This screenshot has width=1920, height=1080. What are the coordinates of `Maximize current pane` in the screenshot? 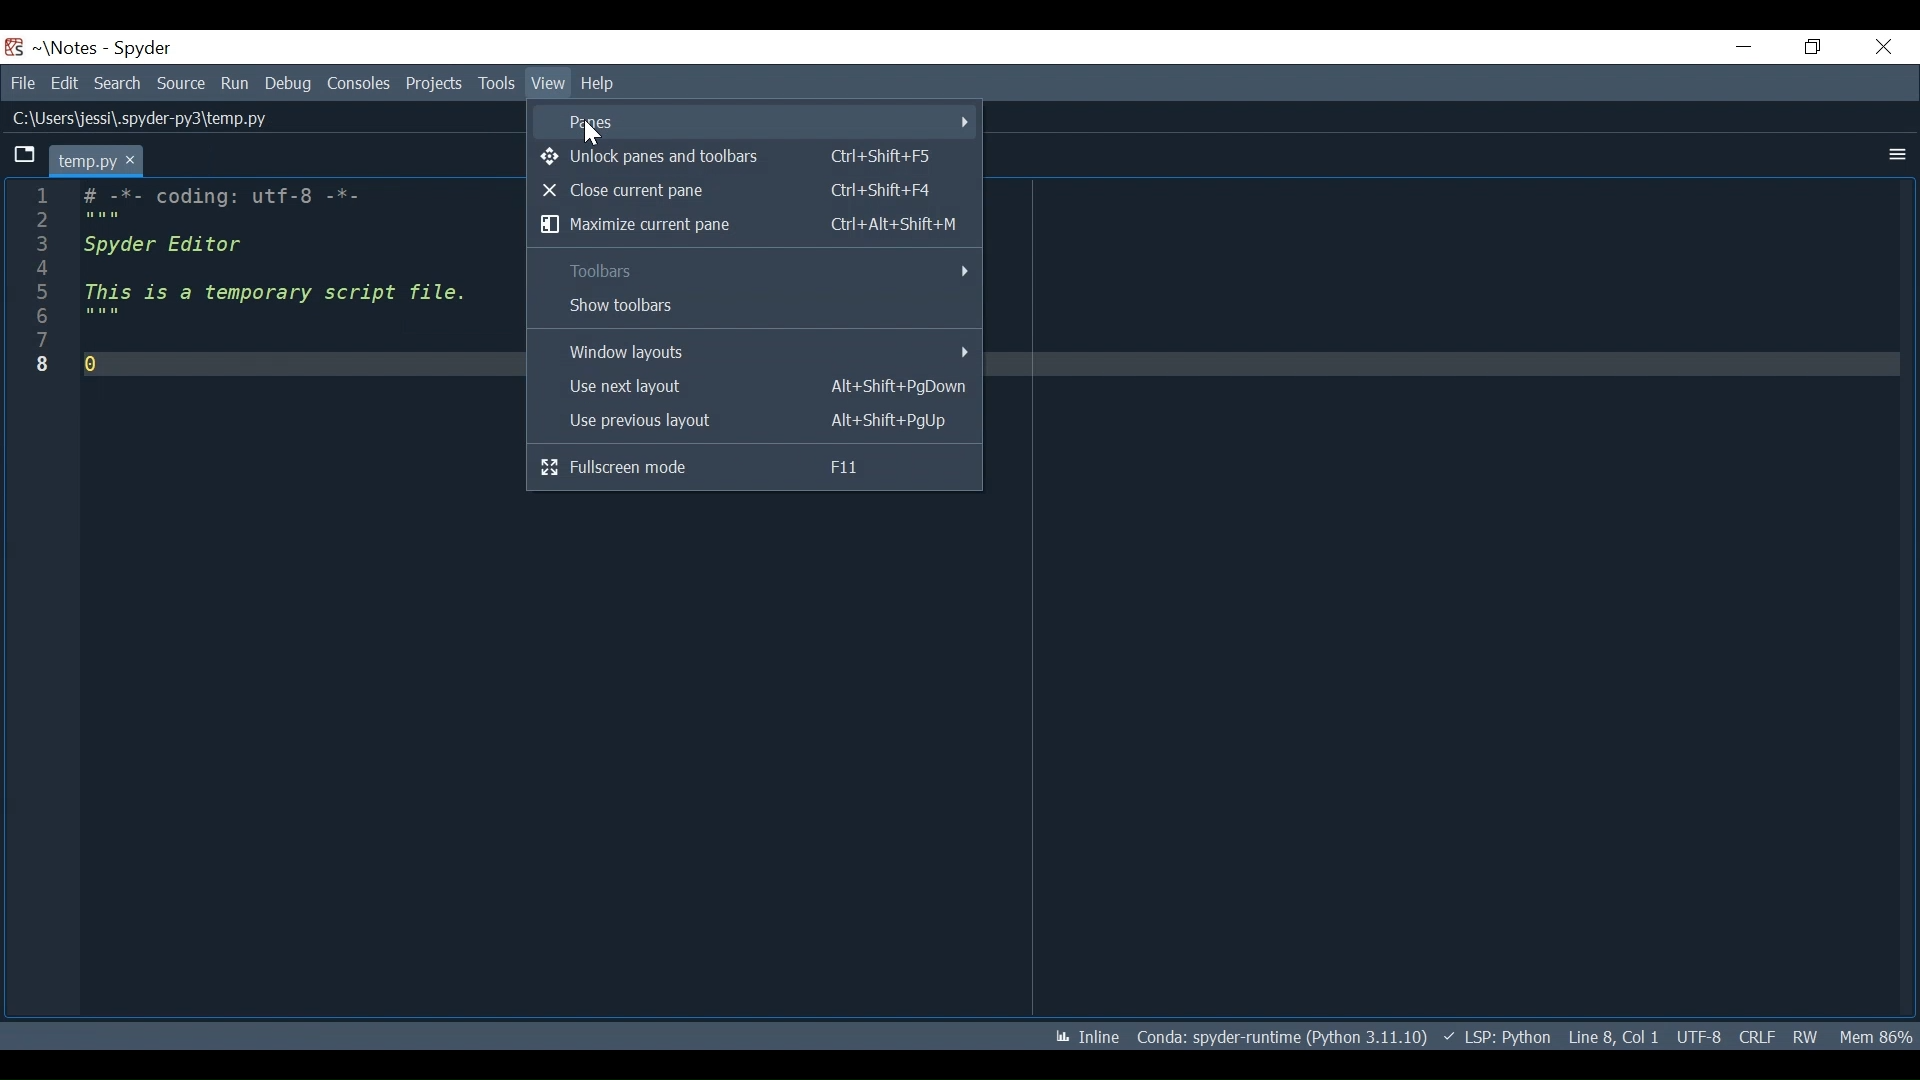 It's located at (751, 223).